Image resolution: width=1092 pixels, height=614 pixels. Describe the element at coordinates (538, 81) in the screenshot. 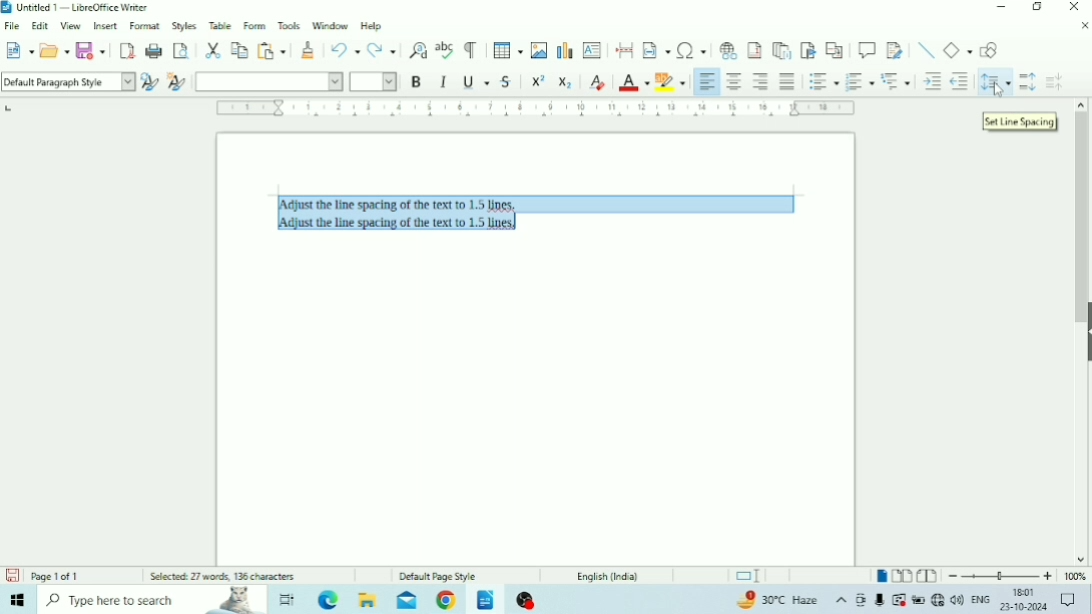

I see `Superscript` at that location.